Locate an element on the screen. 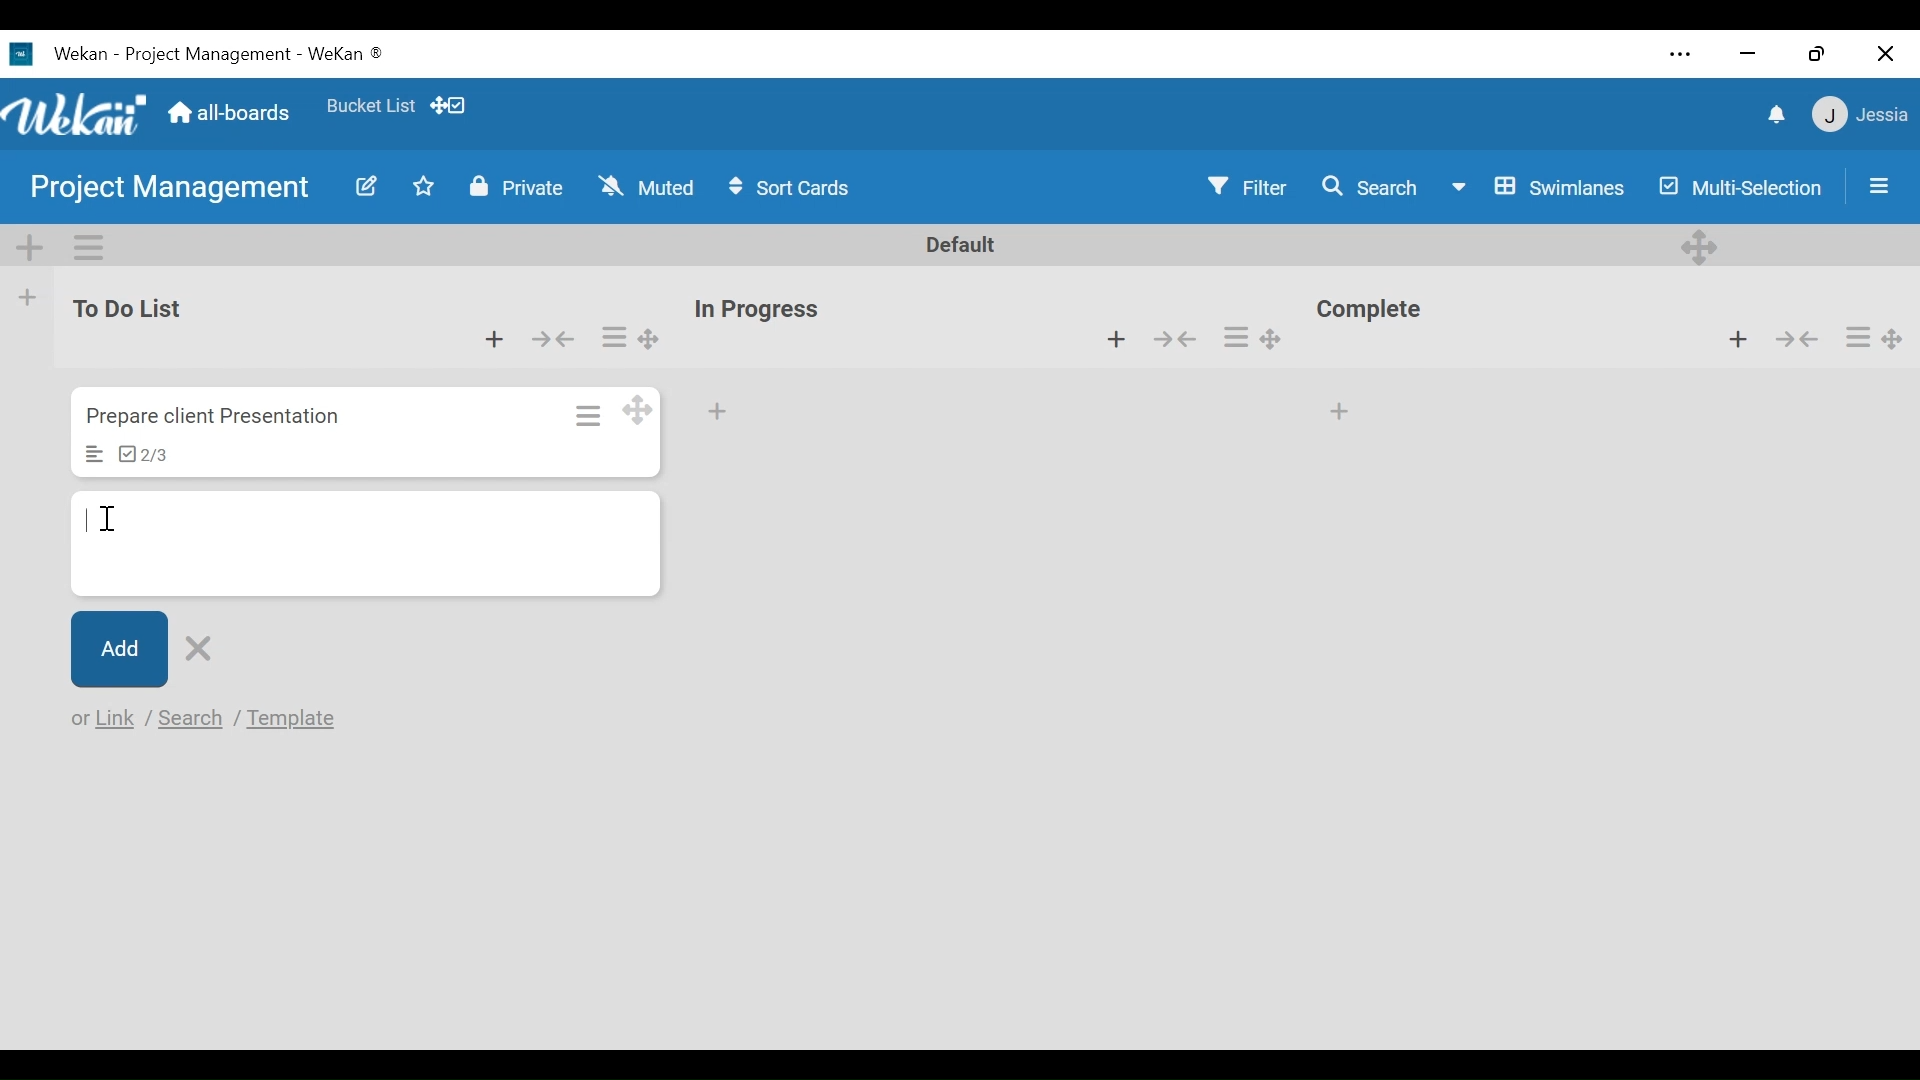 The height and width of the screenshot is (1080, 1920). add is located at coordinates (724, 413).